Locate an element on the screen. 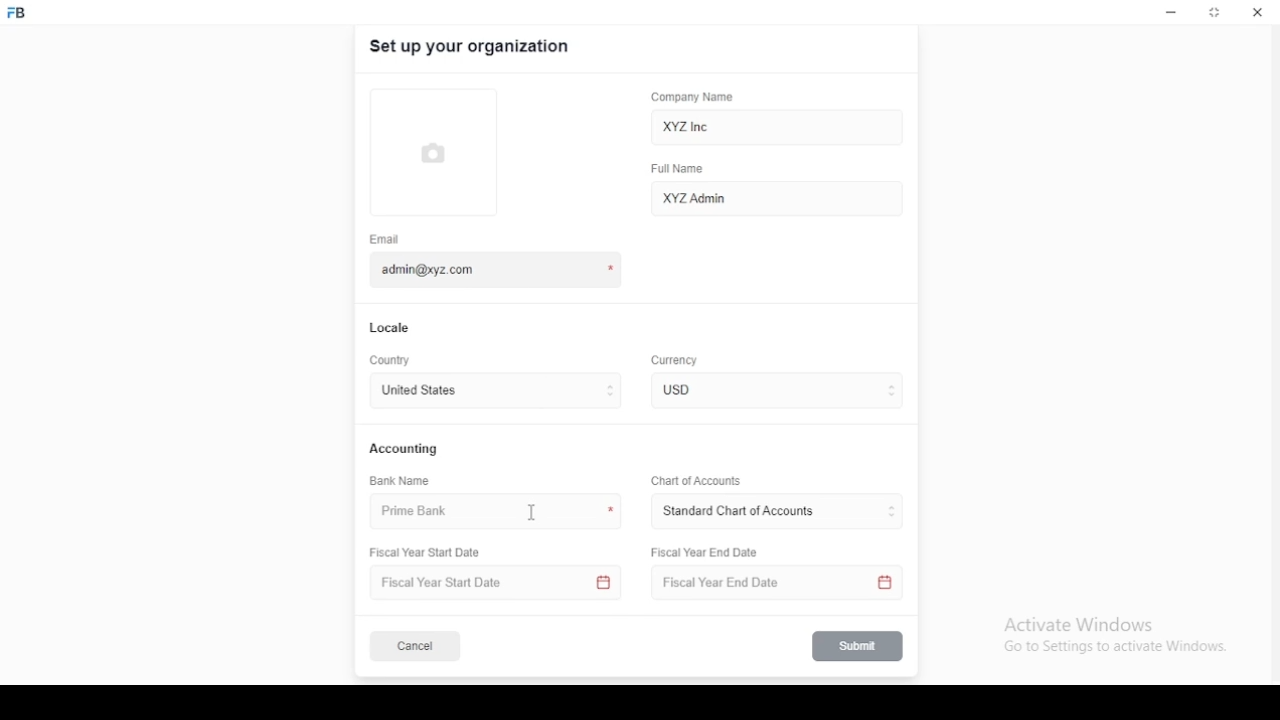 This screenshot has height=720, width=1280. cancel is located at coordinates (415, 647).